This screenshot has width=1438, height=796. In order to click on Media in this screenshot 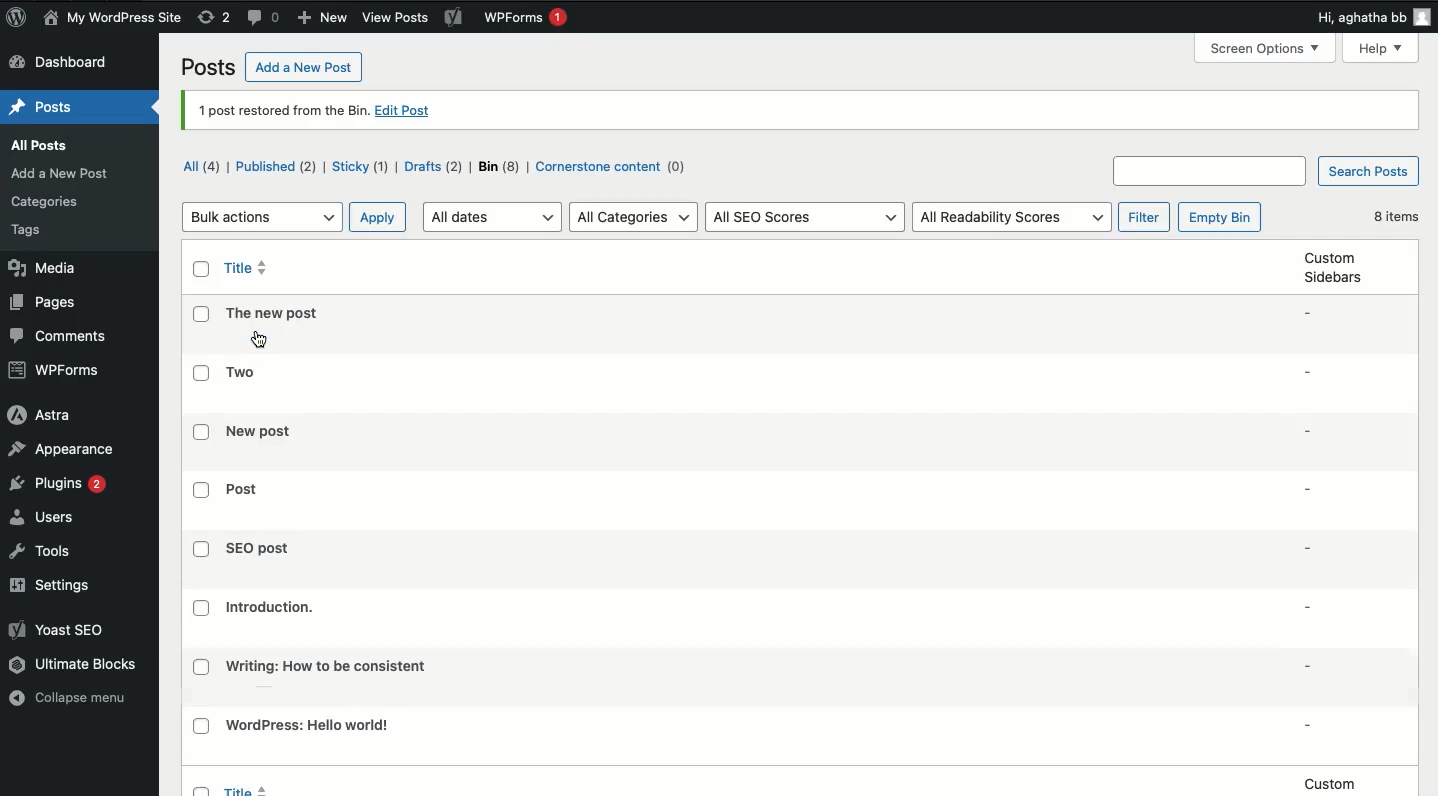, I will do `click(43, 269)`.